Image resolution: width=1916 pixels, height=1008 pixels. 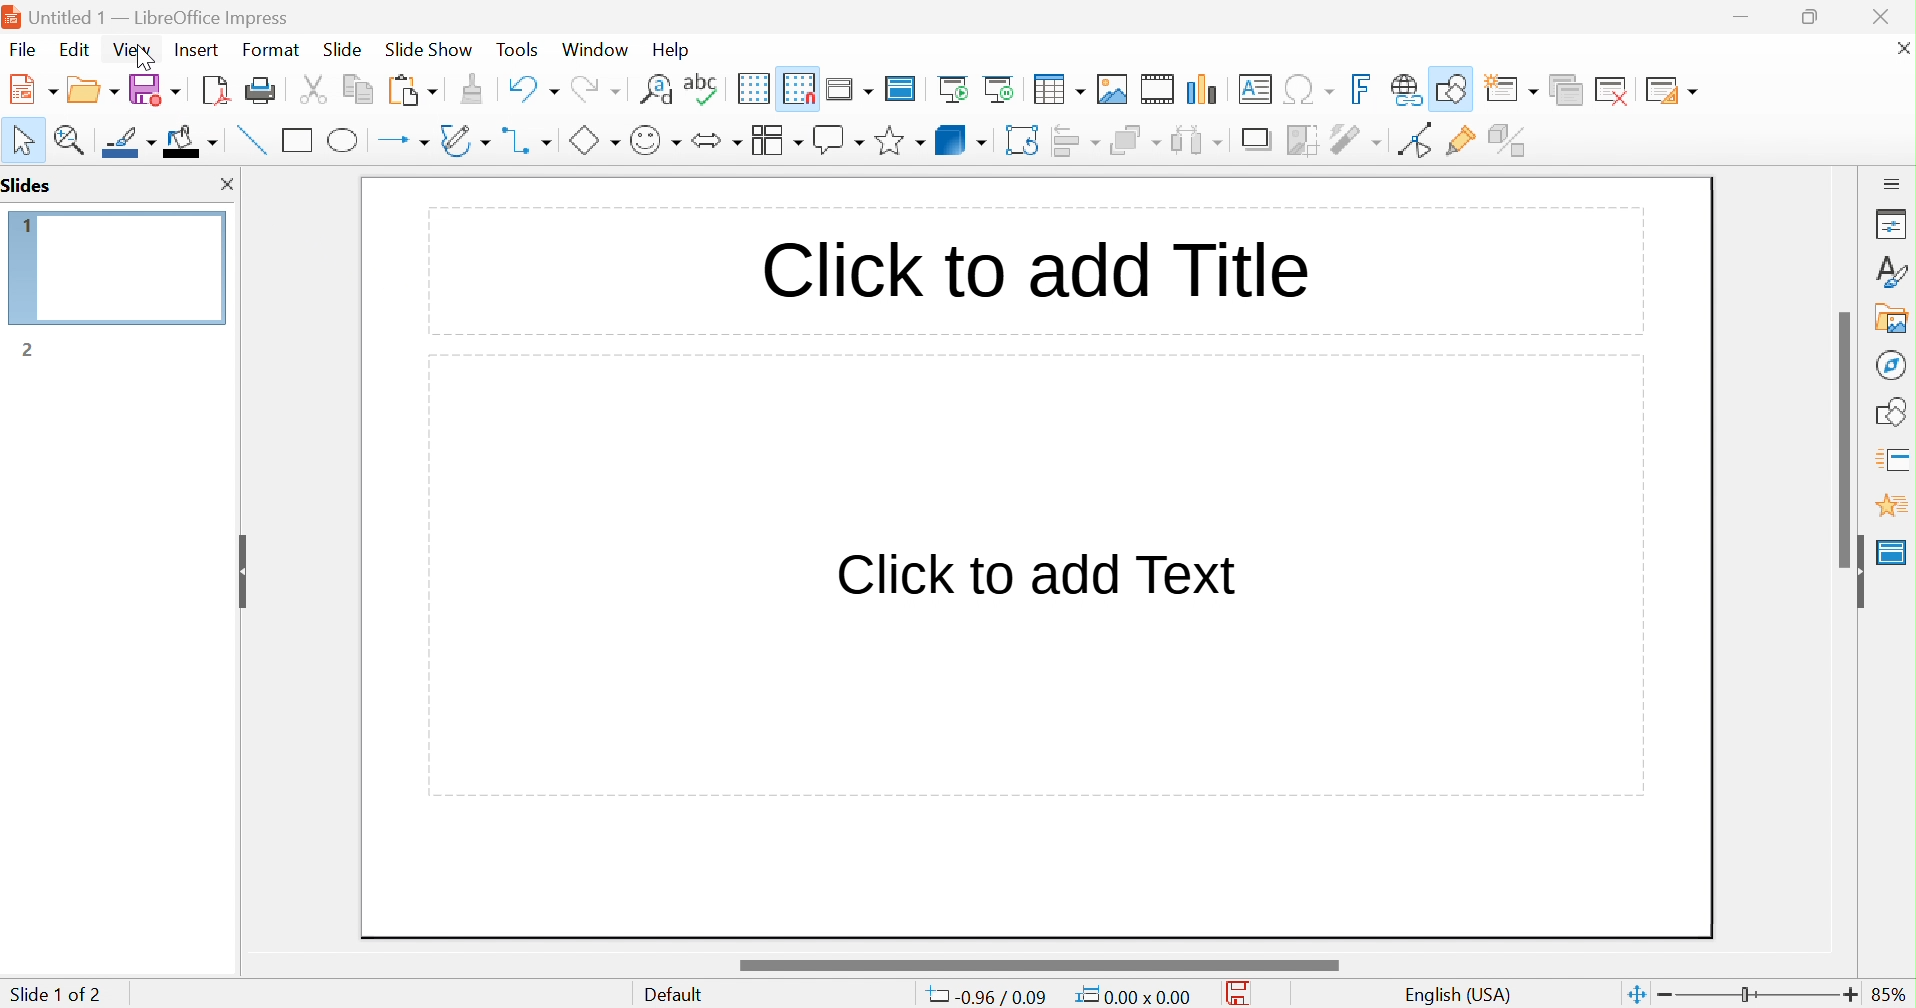 What do you see at coordinates (1890, 994) in the screenshot?
I see `85%` at bounding box center [1890, 994].